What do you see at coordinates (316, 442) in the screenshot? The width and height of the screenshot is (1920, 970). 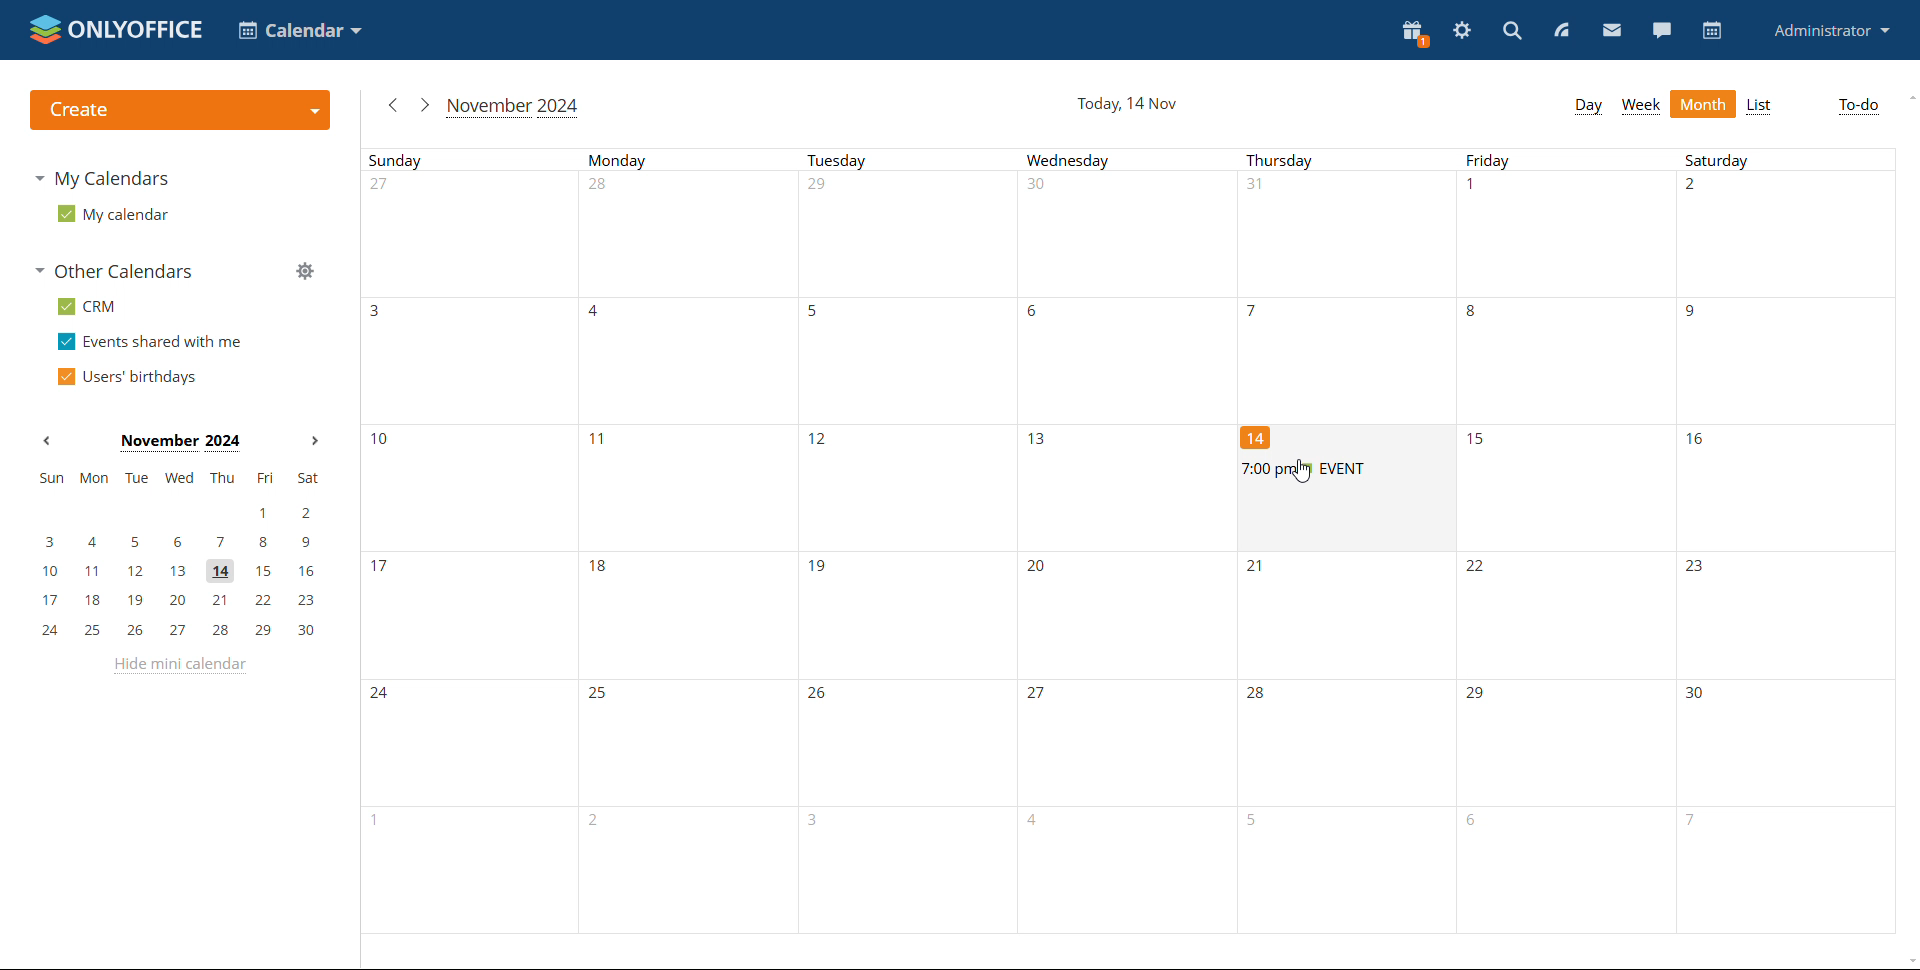 I see `next month` at bounding box center [316, 442].